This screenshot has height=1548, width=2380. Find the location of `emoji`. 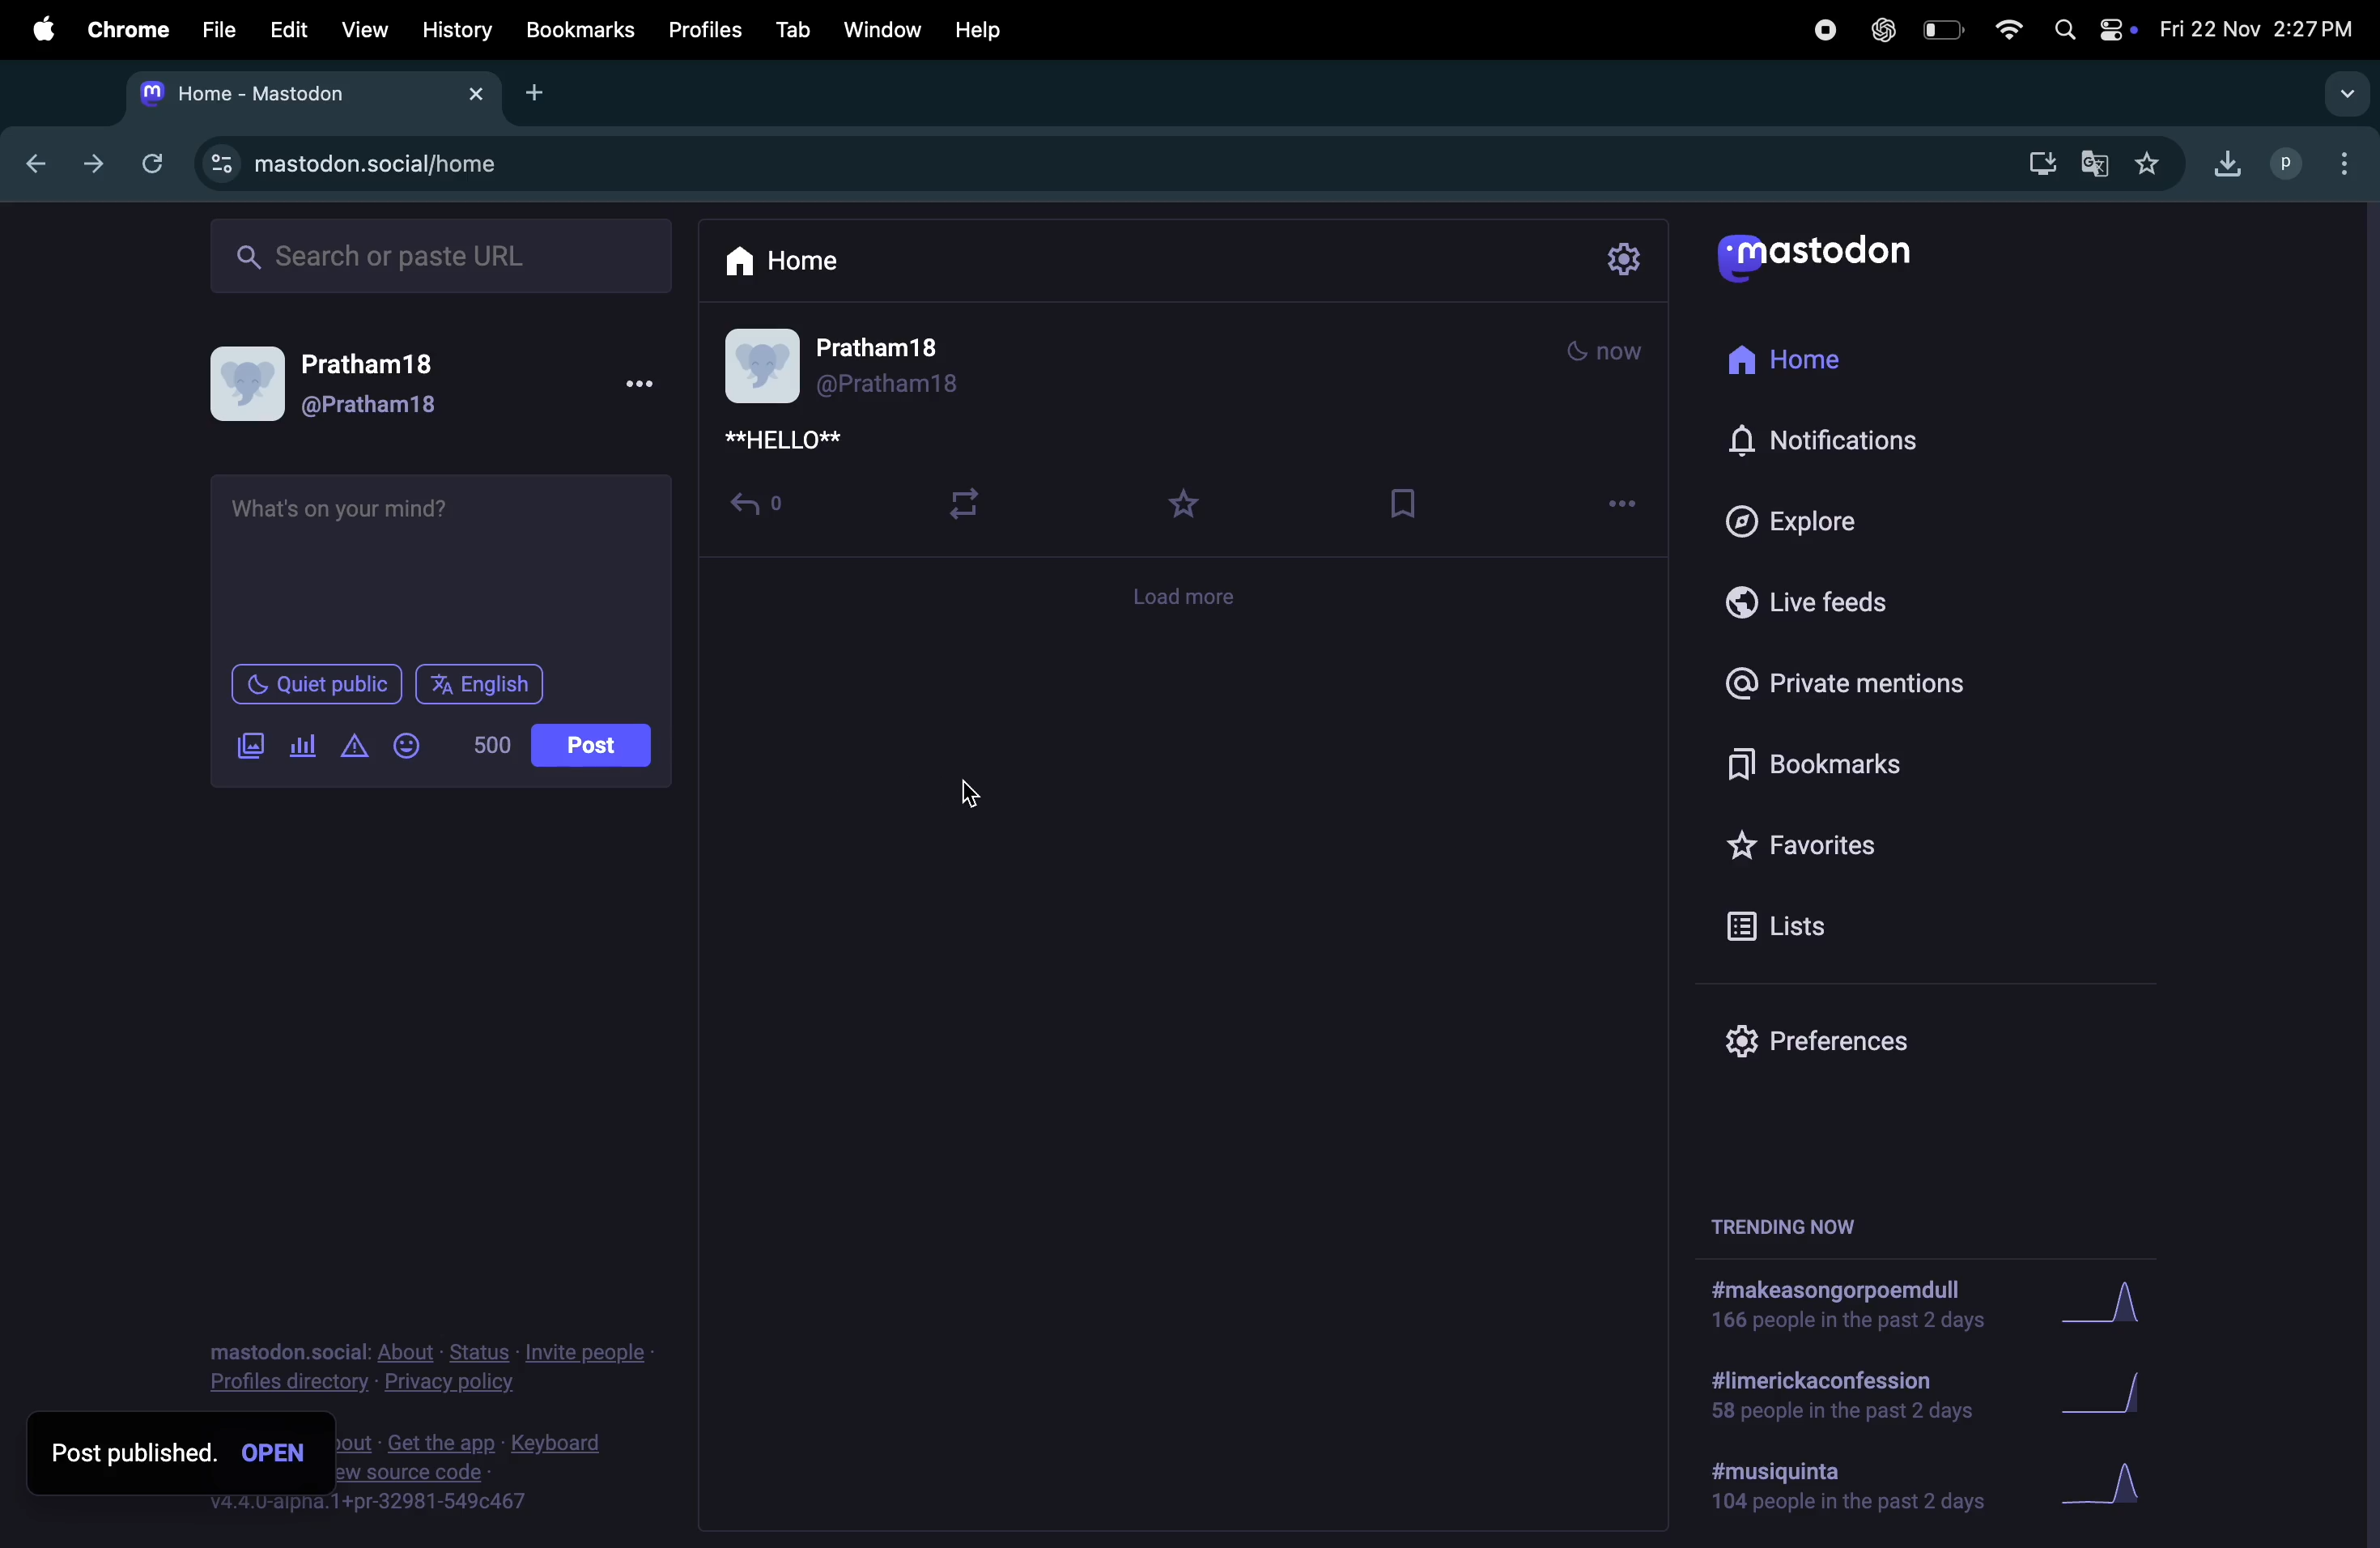

emoji is located at coordinates (407, 746).